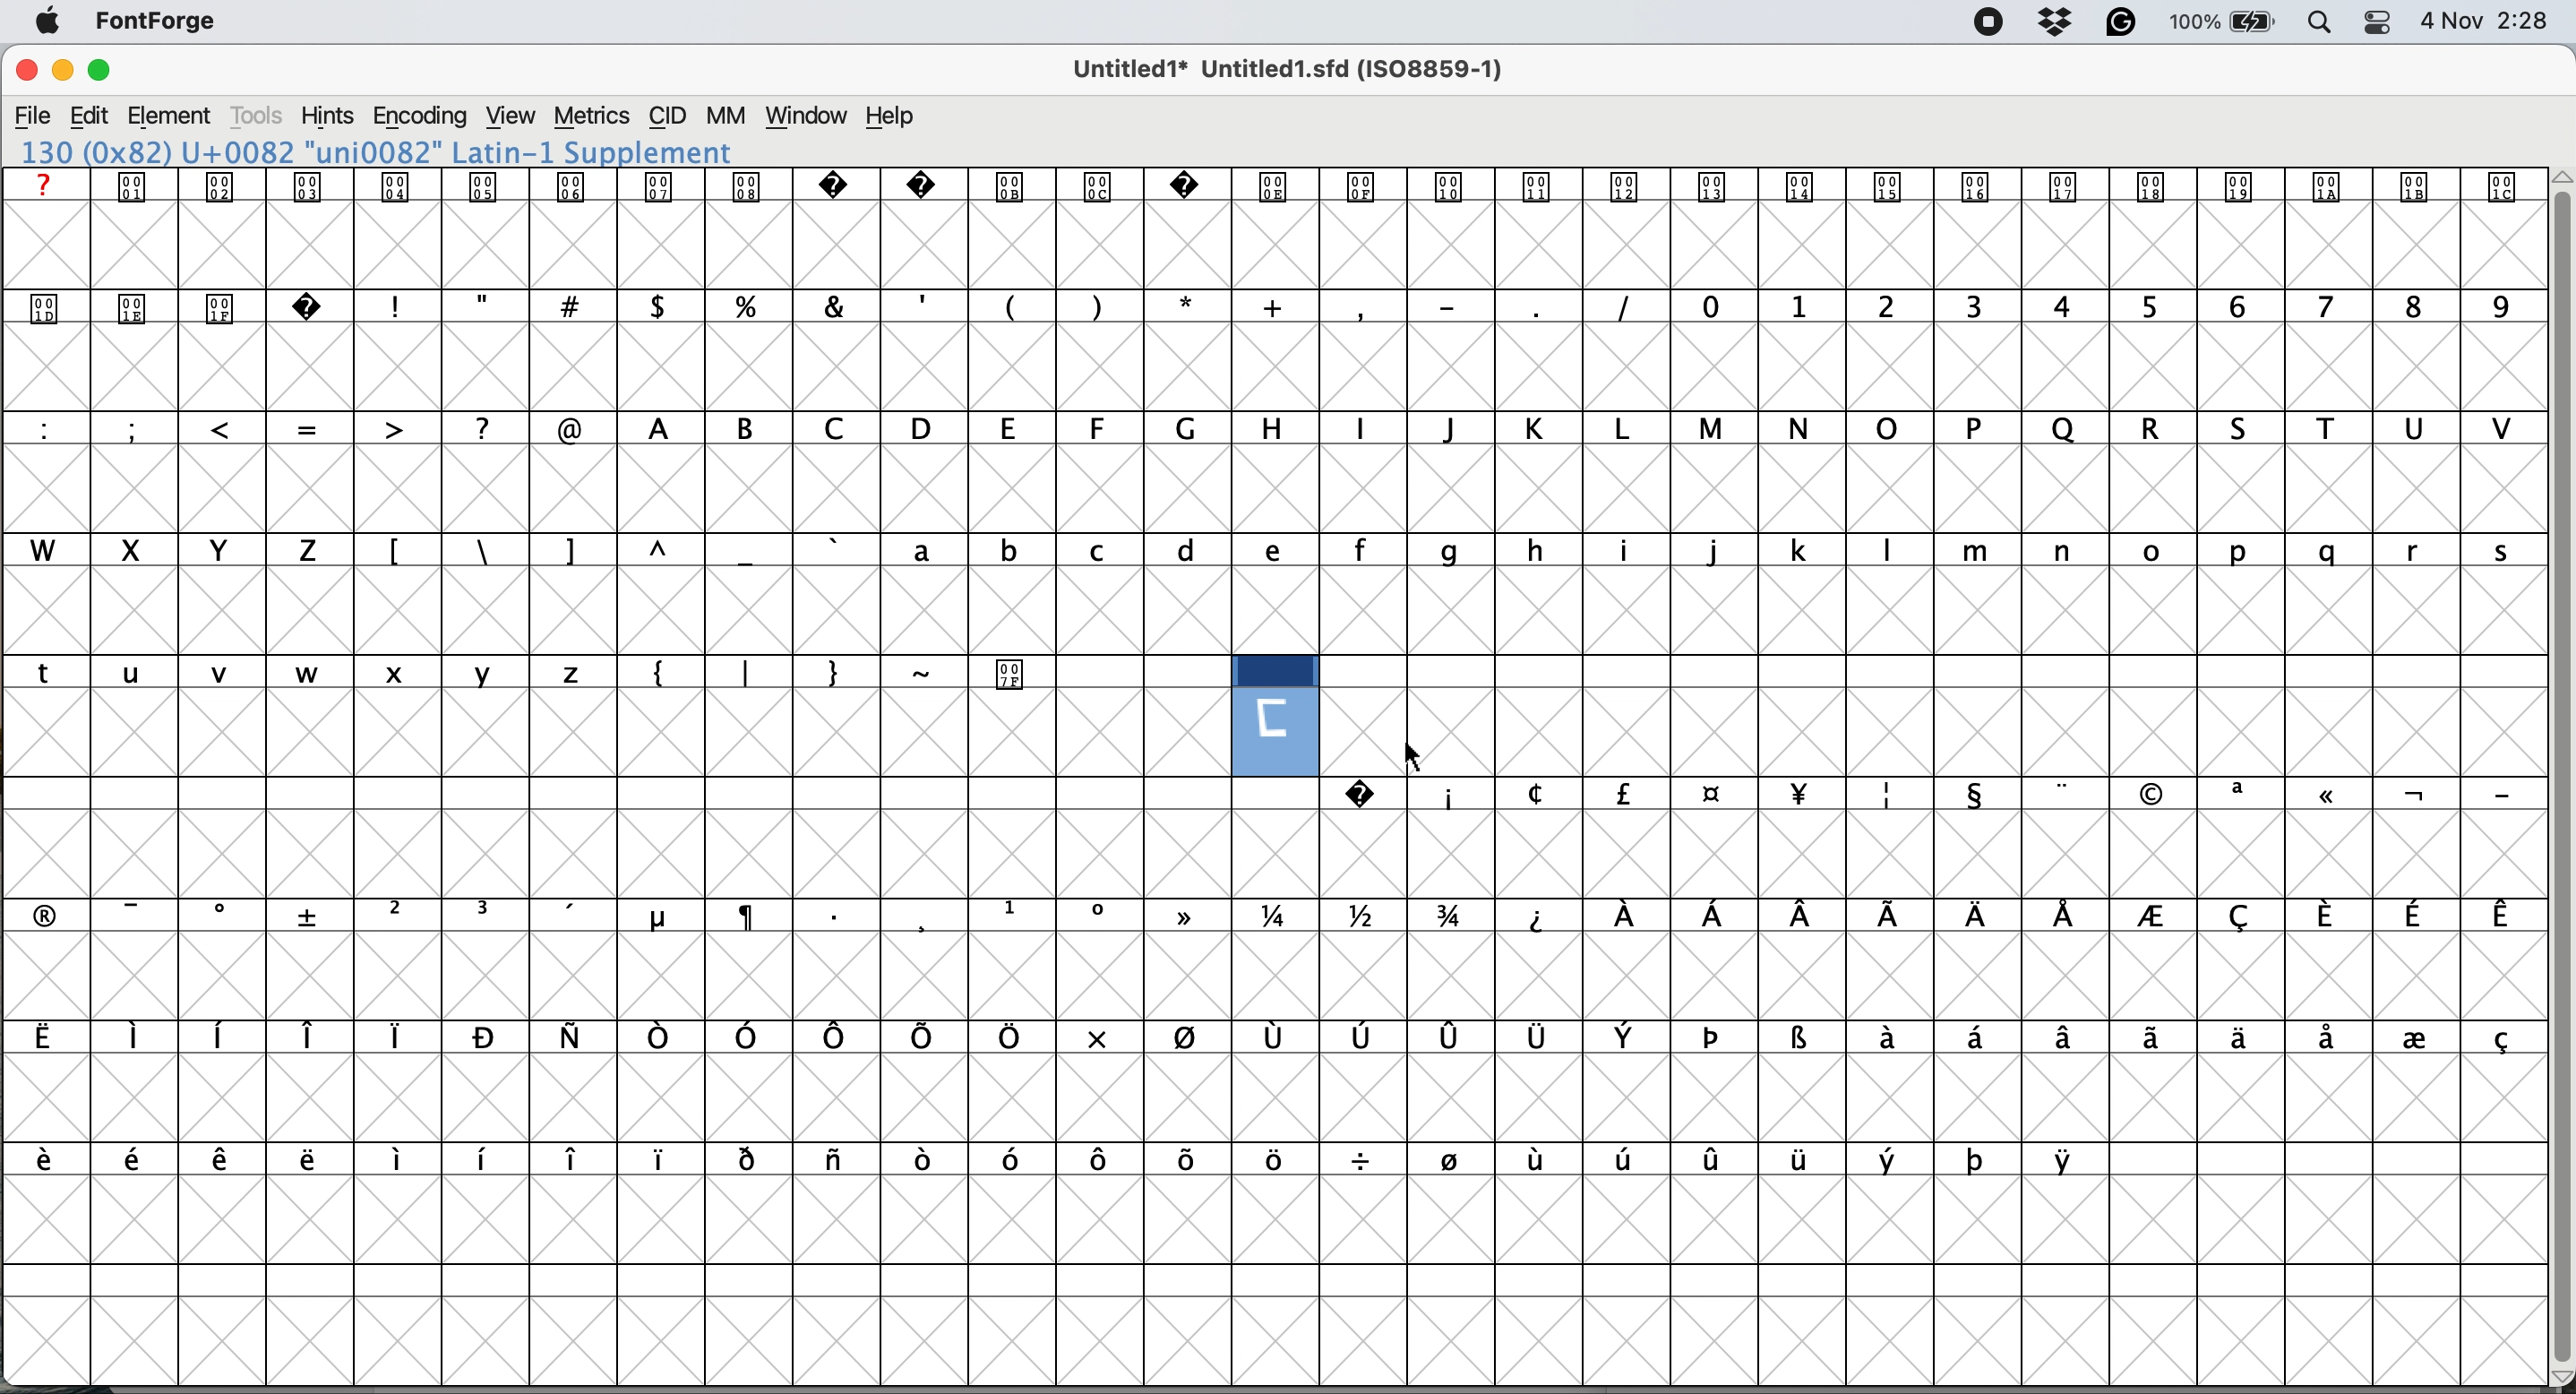 This screenshot has width=2576, height=1394. What do you see at coordinates (399, 149) in the screenshot?
I see `font name` at bounding box center [399, 149].